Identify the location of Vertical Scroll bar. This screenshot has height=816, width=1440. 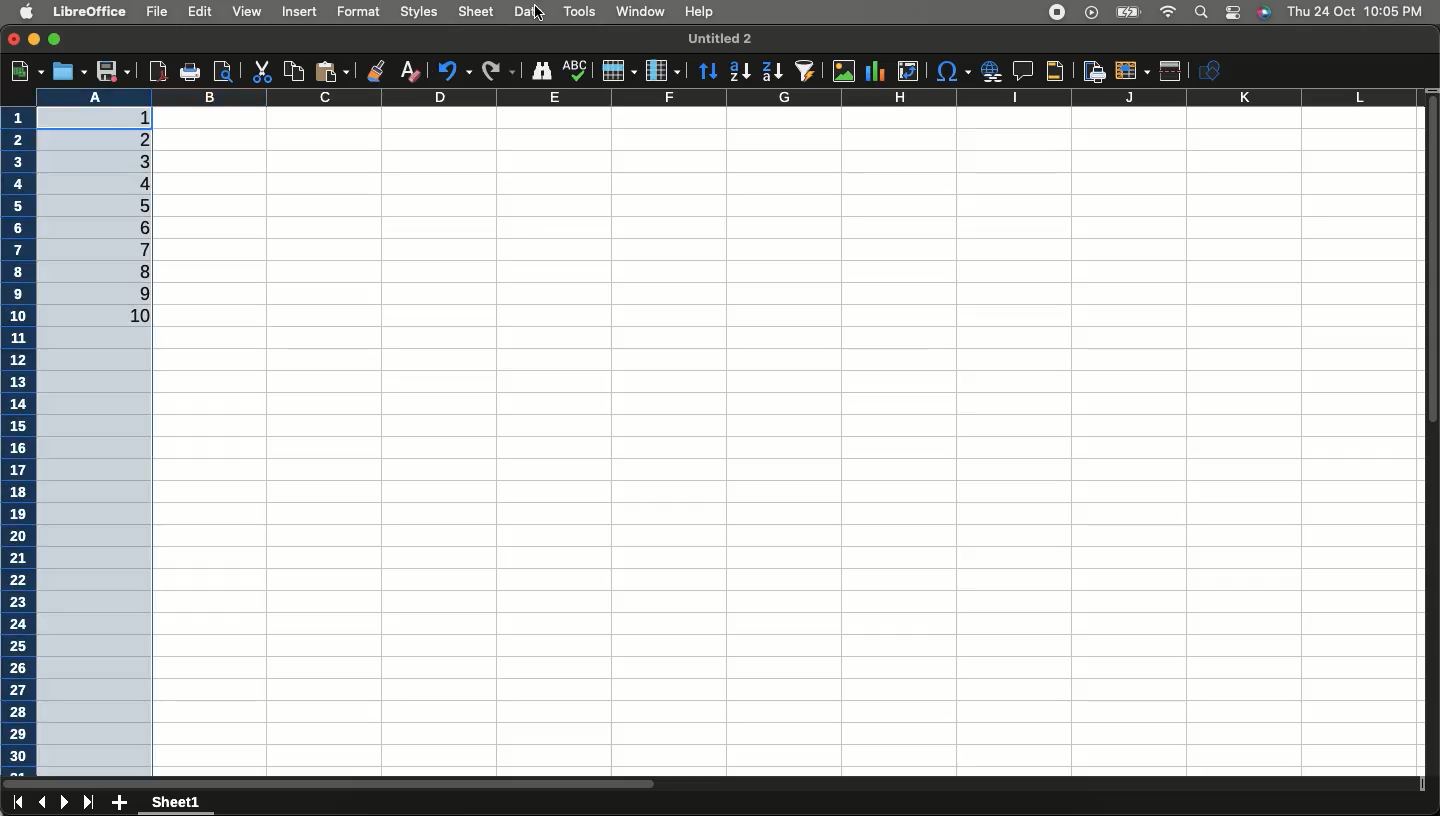
(1431, 269).